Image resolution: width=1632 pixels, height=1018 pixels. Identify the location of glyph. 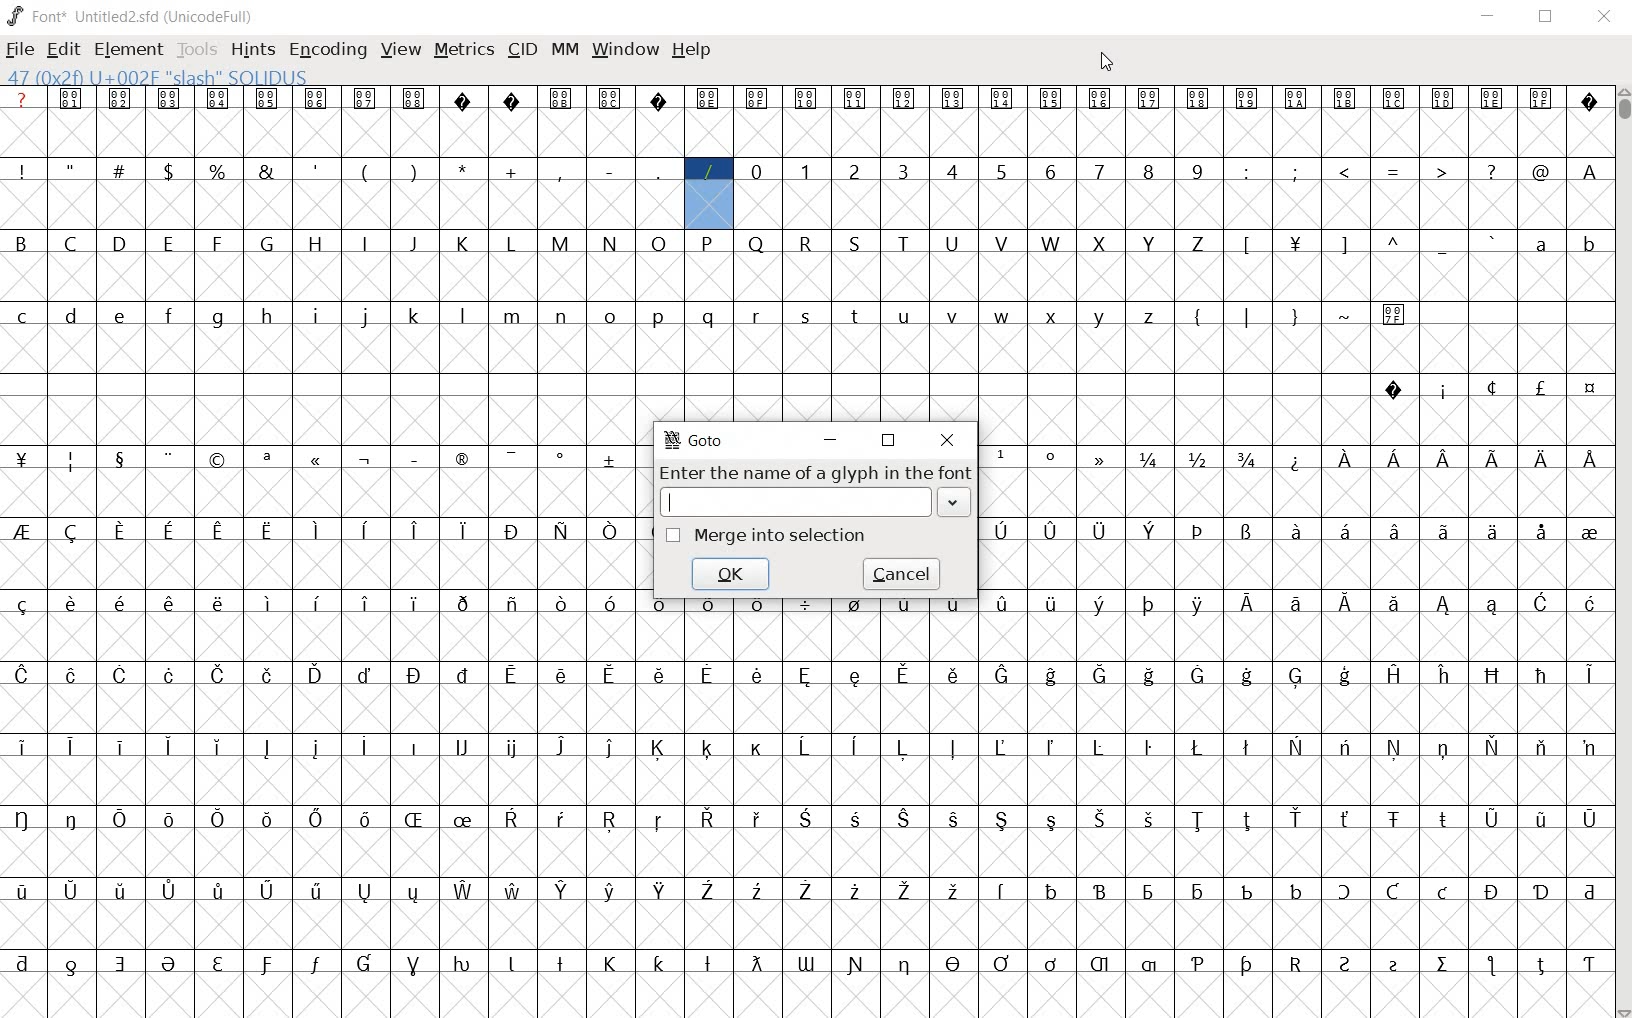
(658, 821).